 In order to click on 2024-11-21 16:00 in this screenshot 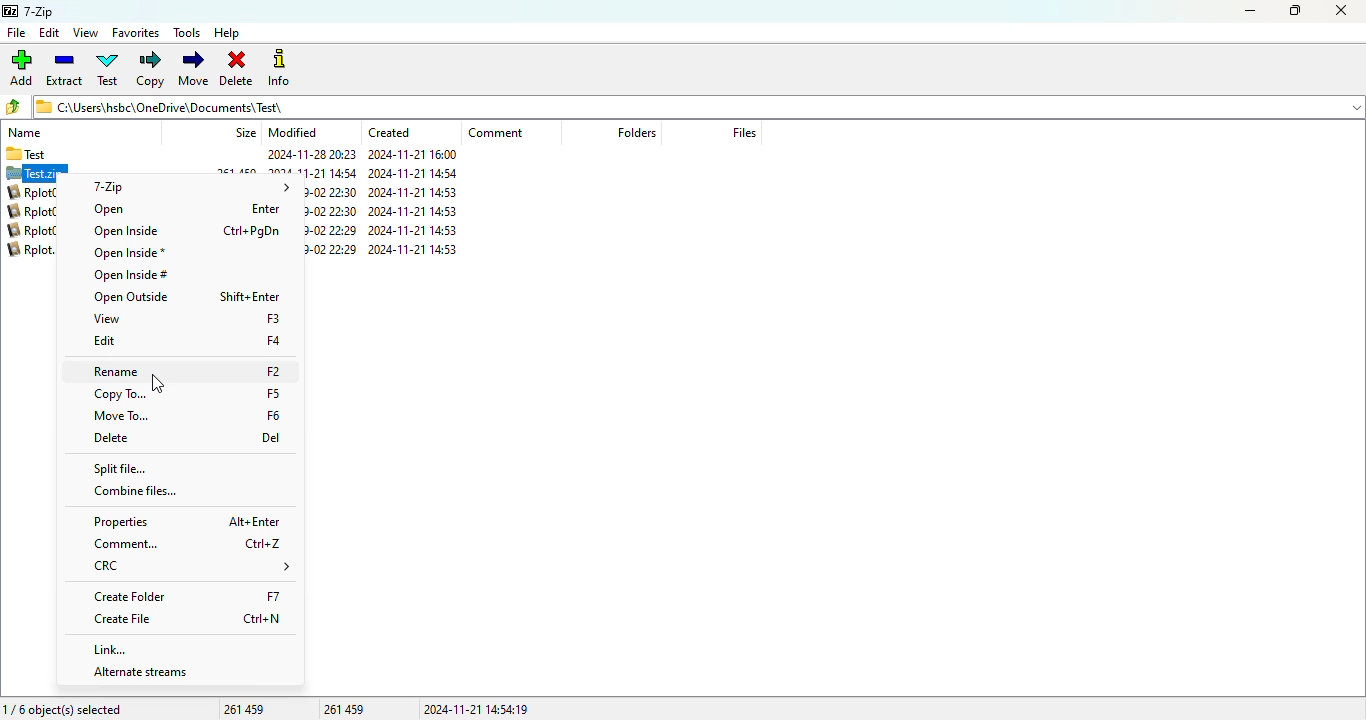, I will do `click(413, 154)`.